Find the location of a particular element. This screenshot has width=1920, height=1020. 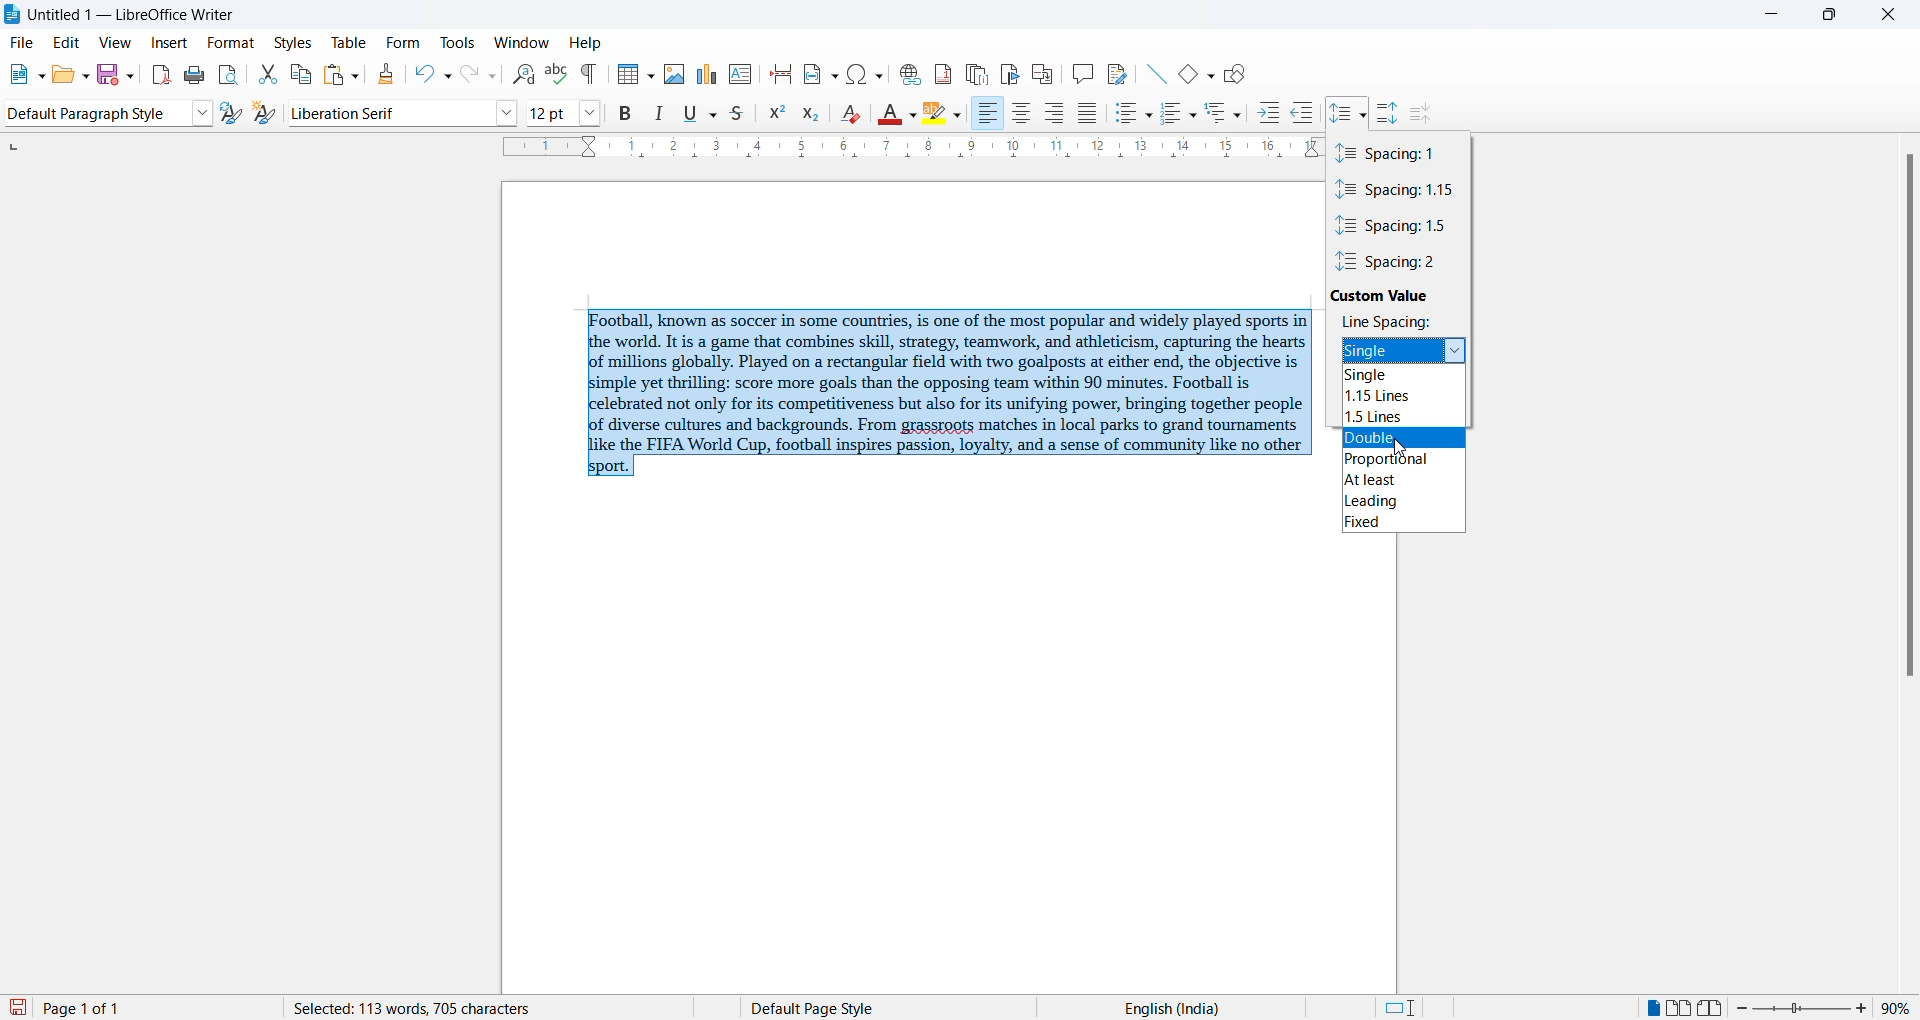

insert bookmark is located at coordinates (1012, 74).